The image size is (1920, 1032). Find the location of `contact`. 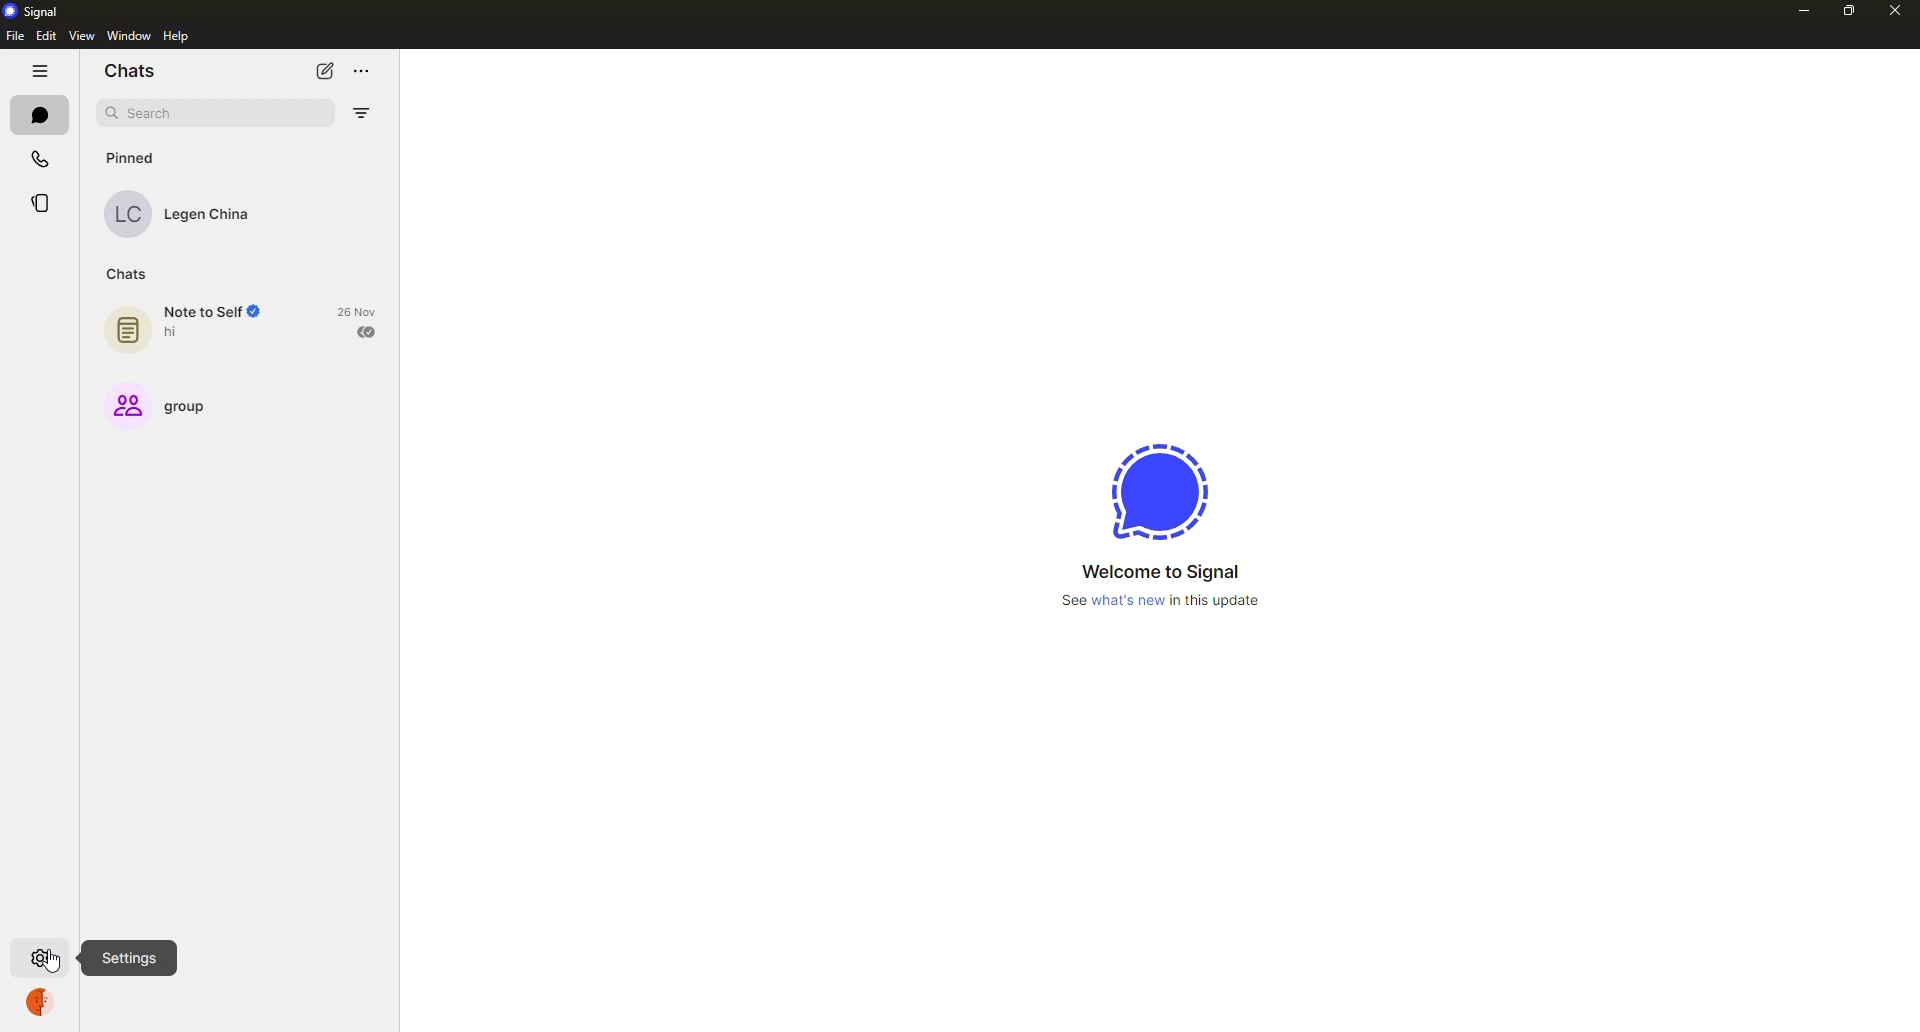

contact is located at coordinates (192, 213).